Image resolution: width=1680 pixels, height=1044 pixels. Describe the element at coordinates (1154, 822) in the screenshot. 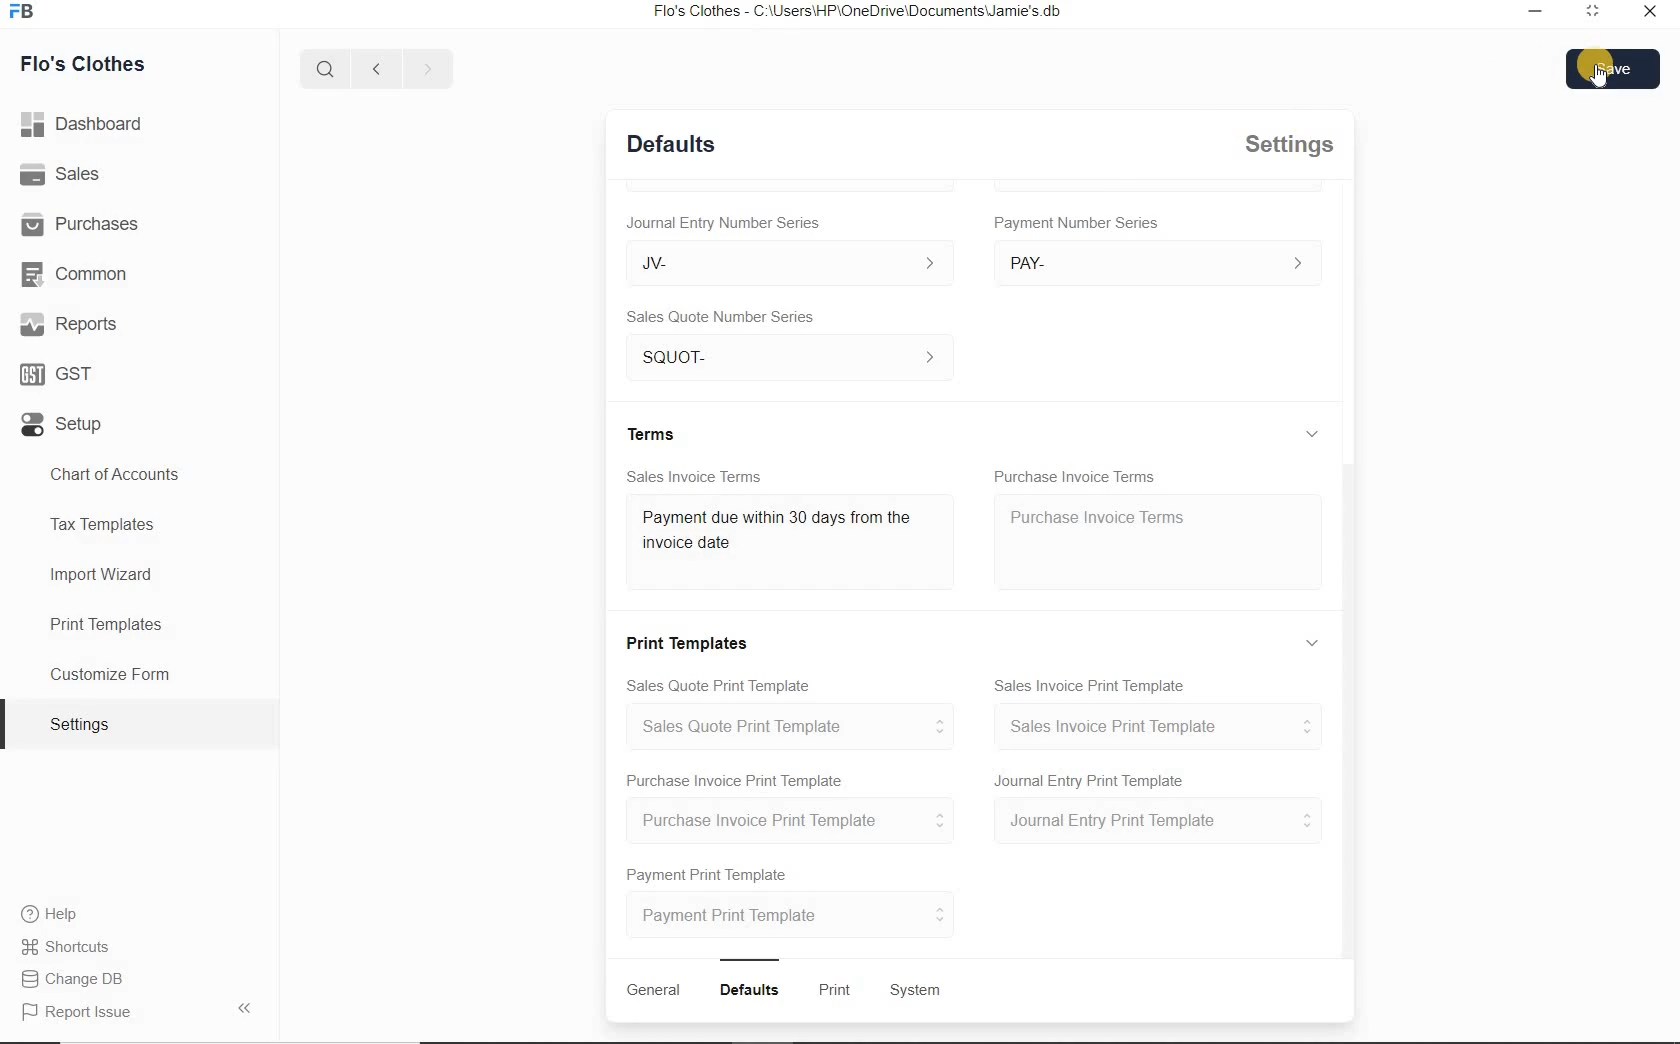

I see `Journal Entry Print Template` at that location.